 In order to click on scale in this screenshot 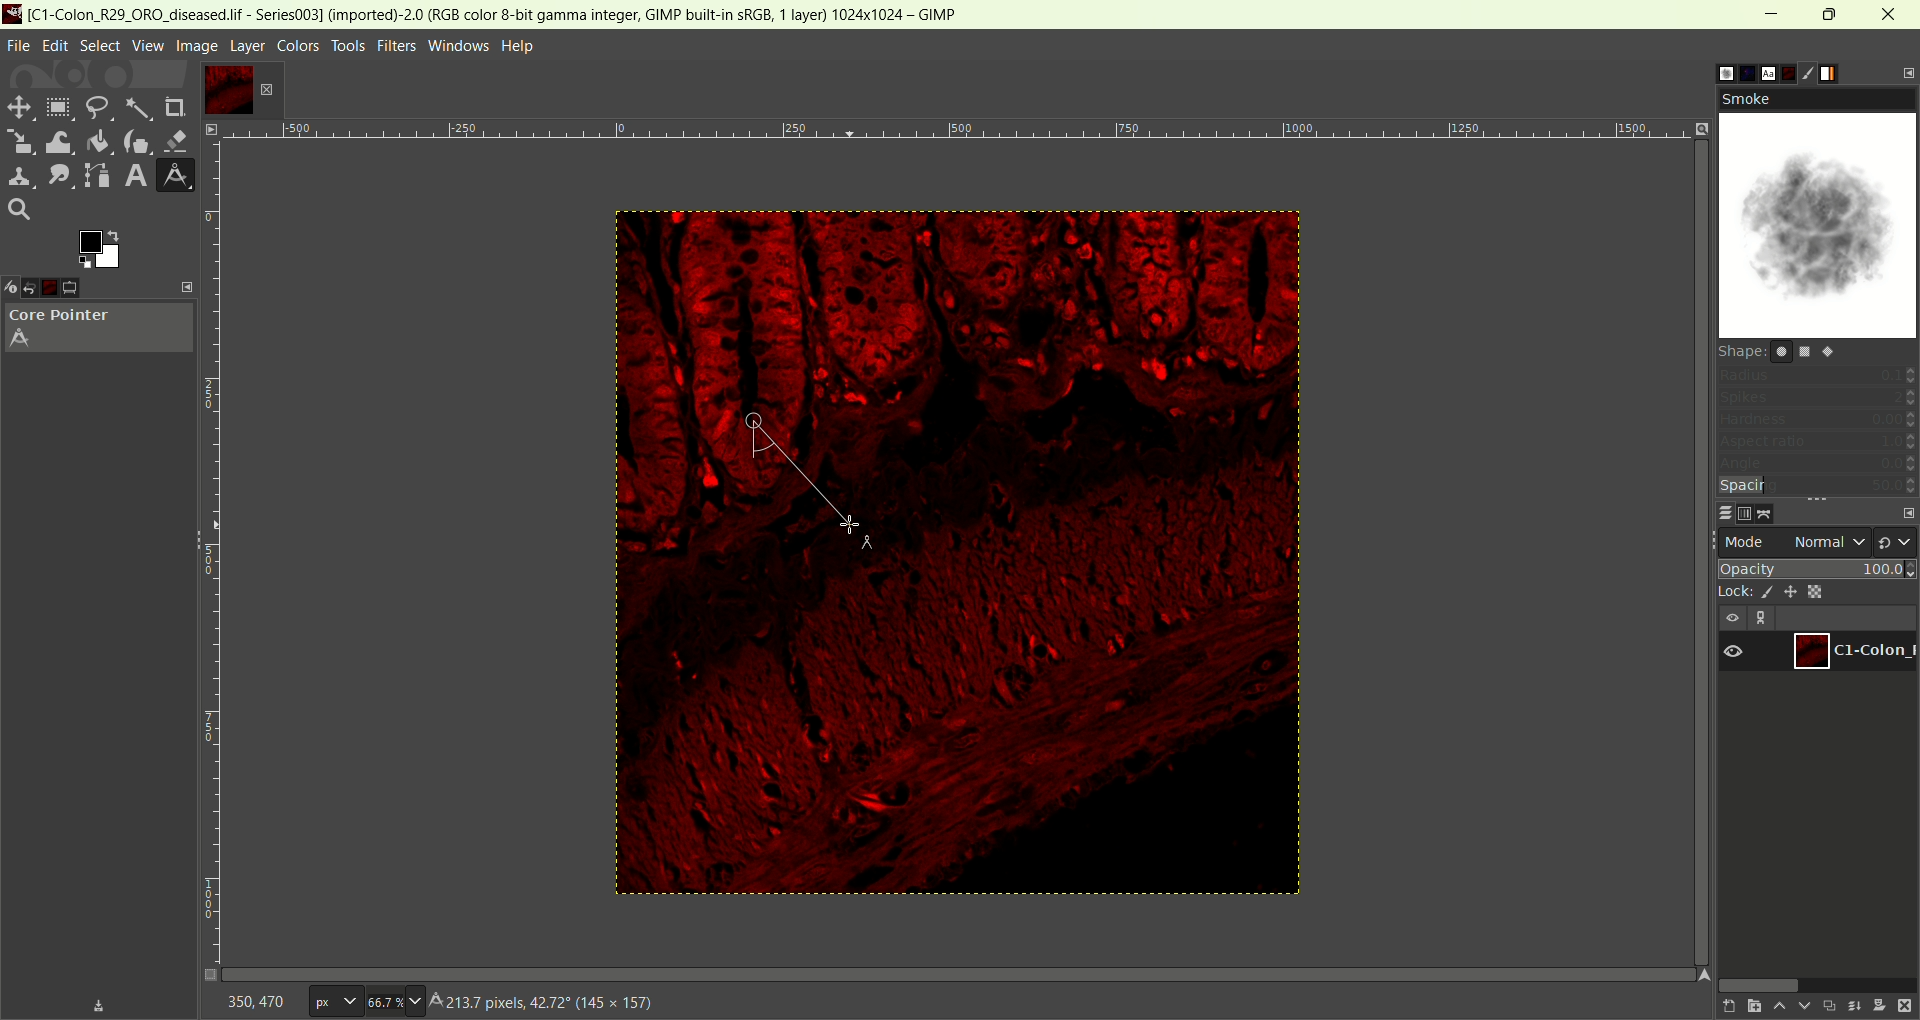, I will do `click(17, 139)`.